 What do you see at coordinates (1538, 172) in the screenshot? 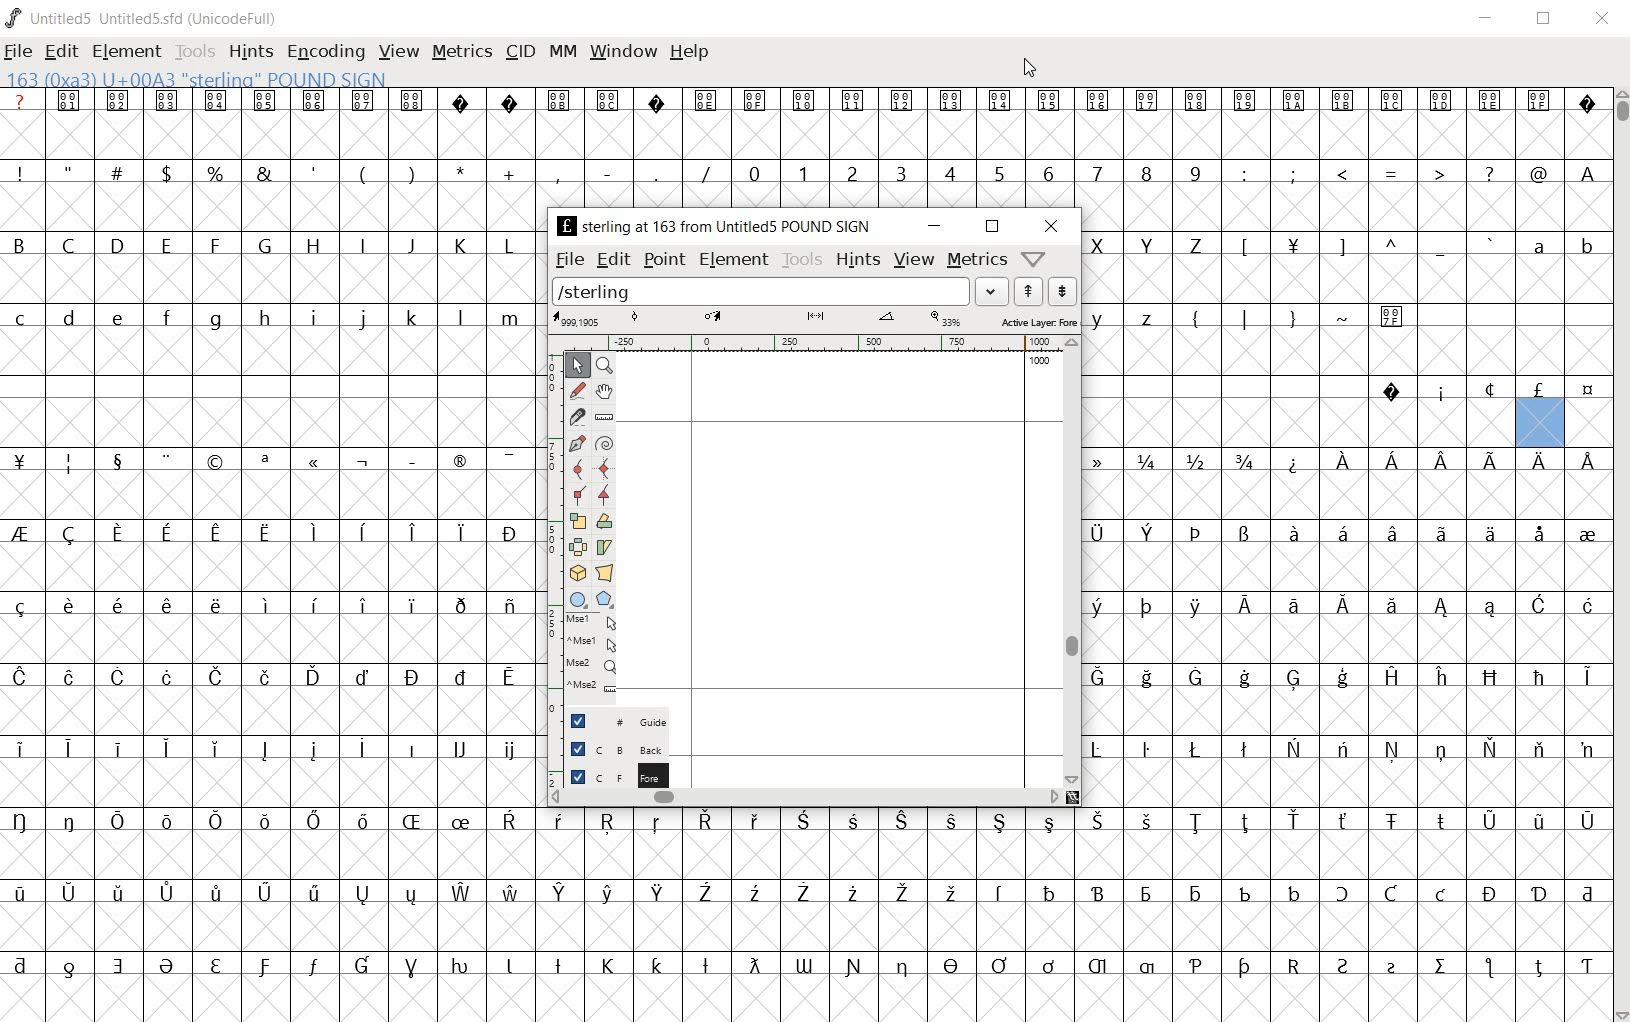
I see `@` at bounding box center [1538, 172].